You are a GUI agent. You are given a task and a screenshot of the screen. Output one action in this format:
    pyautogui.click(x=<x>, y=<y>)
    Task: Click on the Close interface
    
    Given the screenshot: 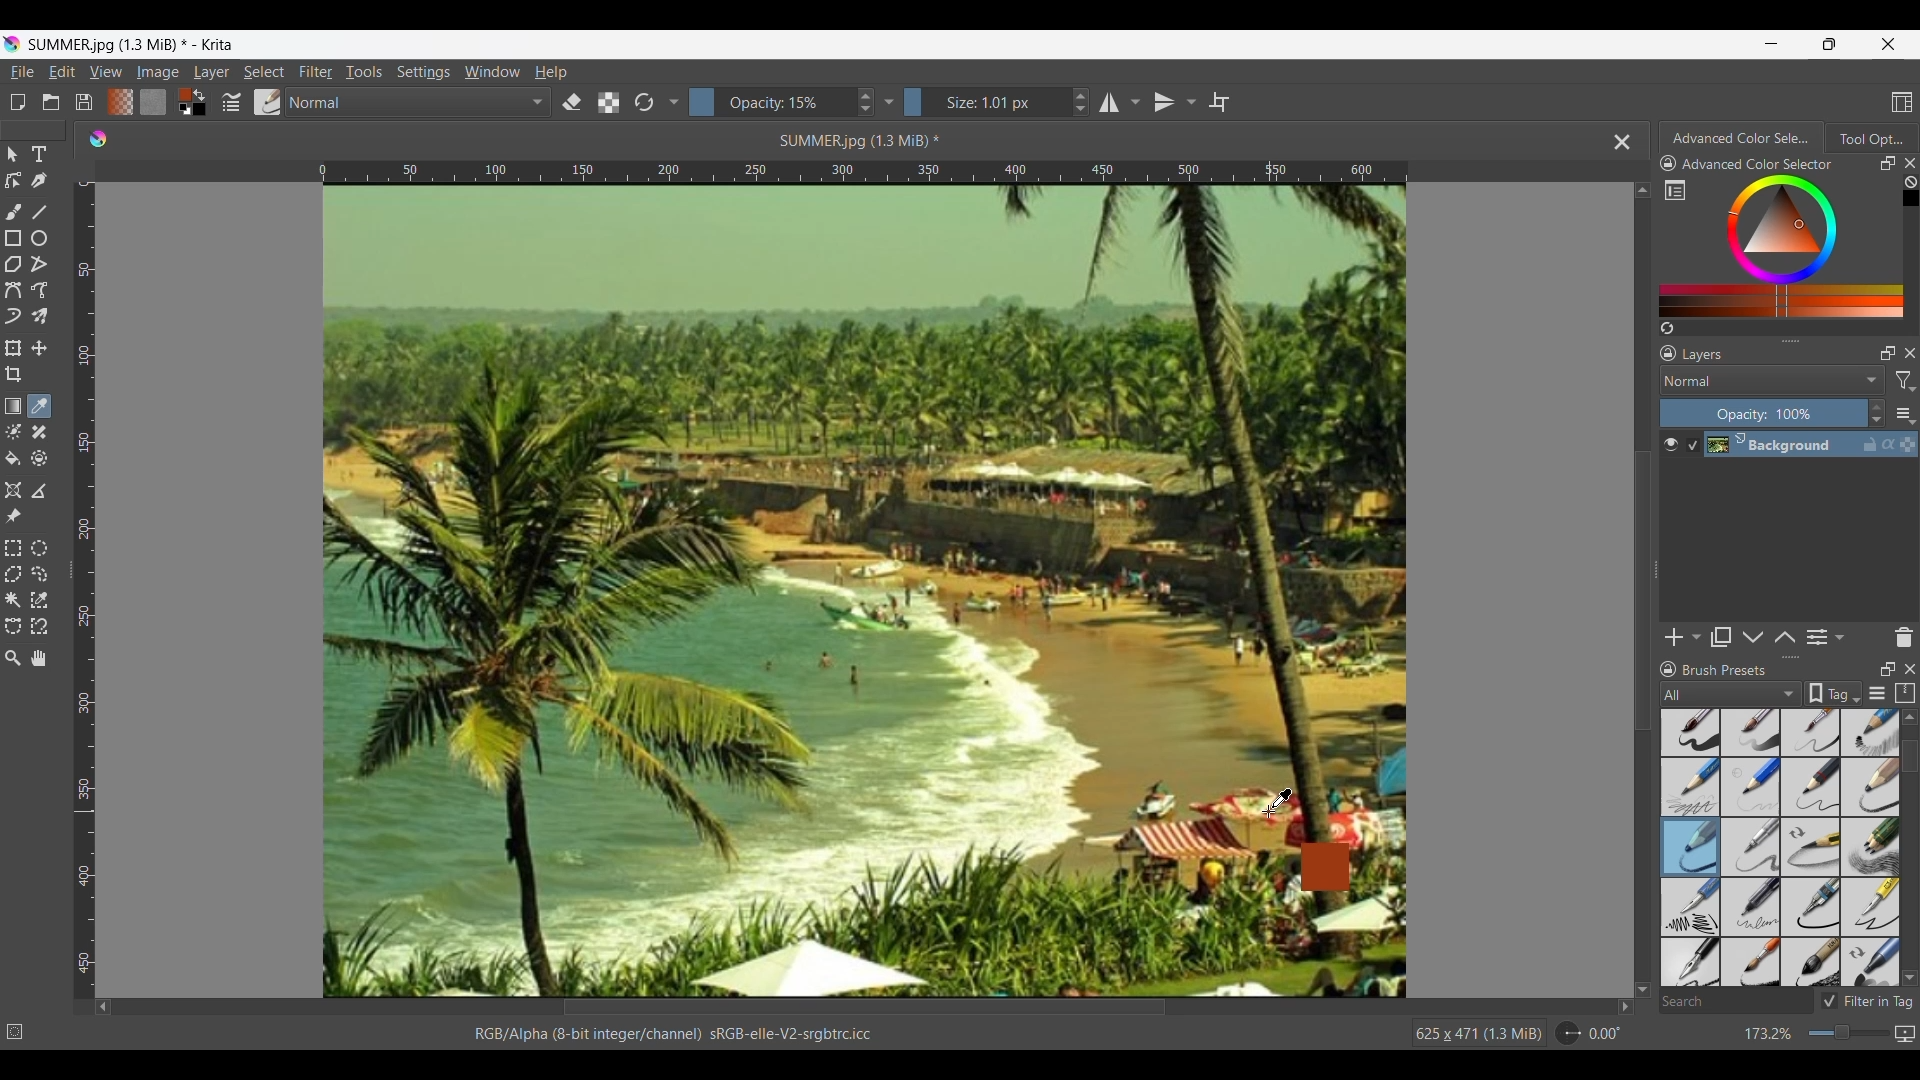 What is the action you would take?
    pyautogui.click(x=1888, y=44)
    